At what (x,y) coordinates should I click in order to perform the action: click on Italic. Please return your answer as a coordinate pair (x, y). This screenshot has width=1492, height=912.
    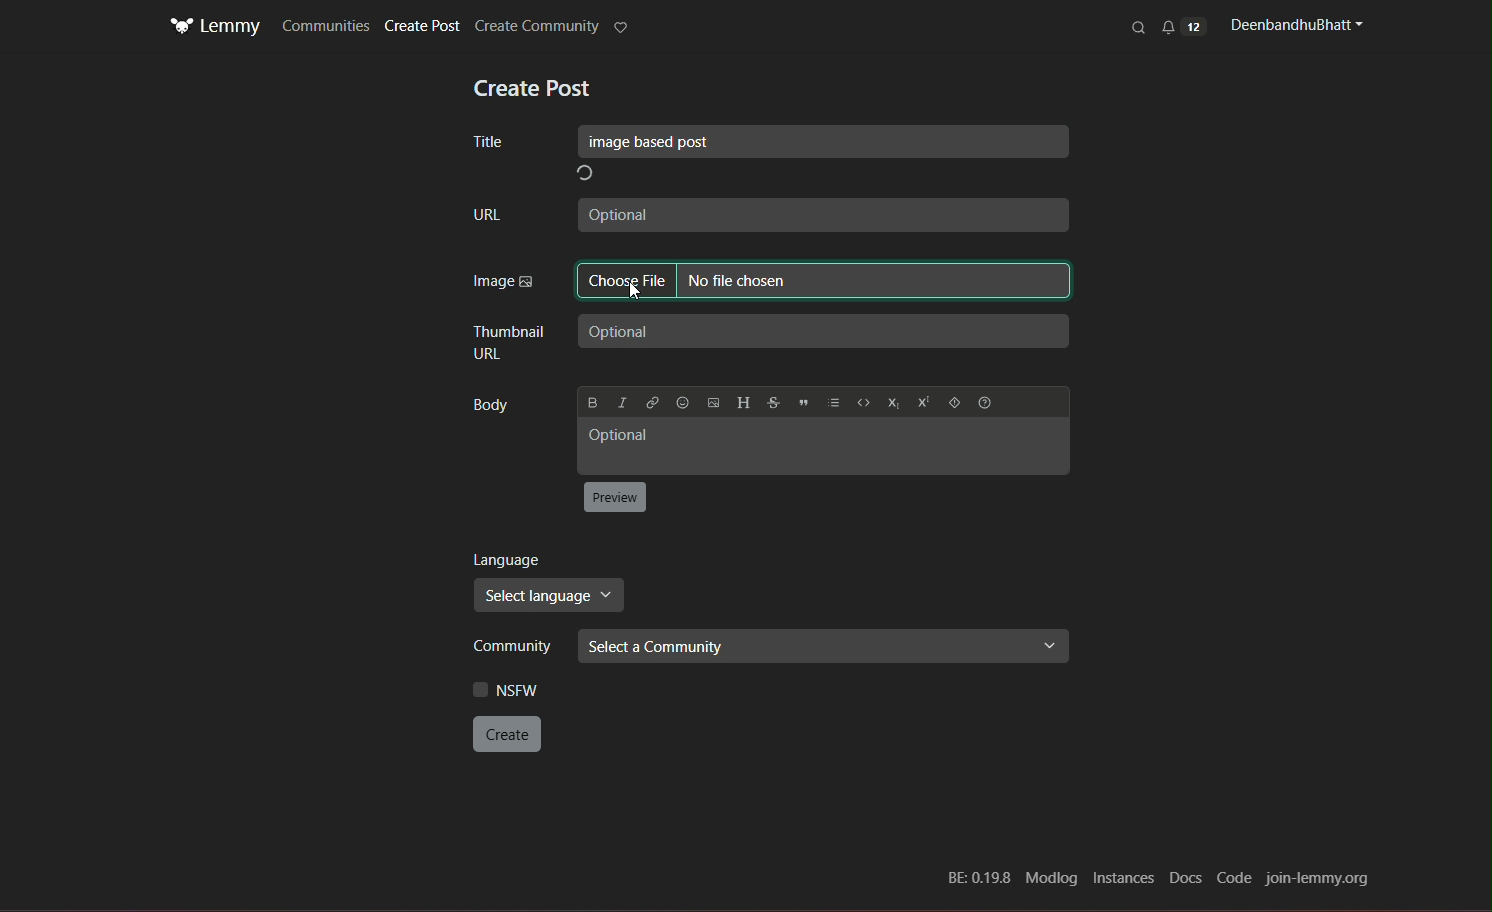
    Looking at the image, I should click on (623, 398).